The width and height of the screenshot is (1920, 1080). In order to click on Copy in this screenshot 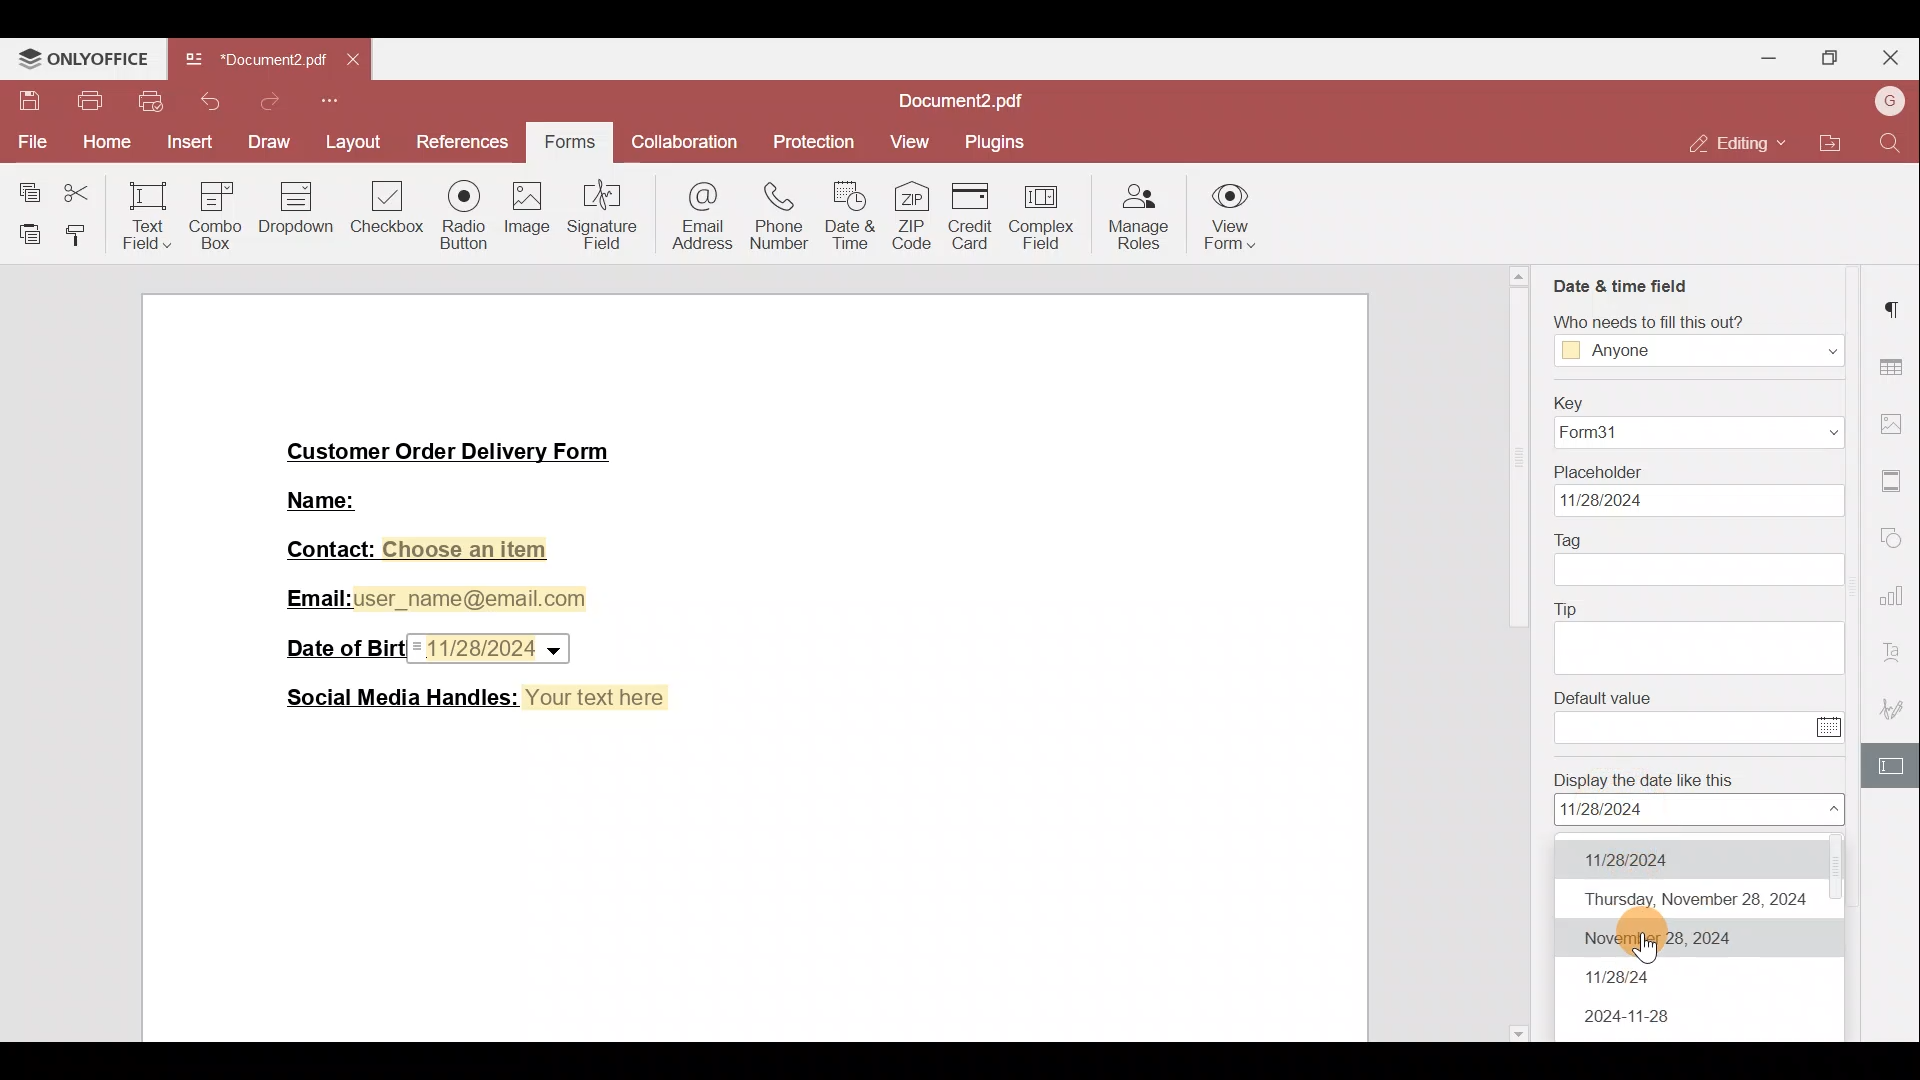, I will do `click(25, 188)`.